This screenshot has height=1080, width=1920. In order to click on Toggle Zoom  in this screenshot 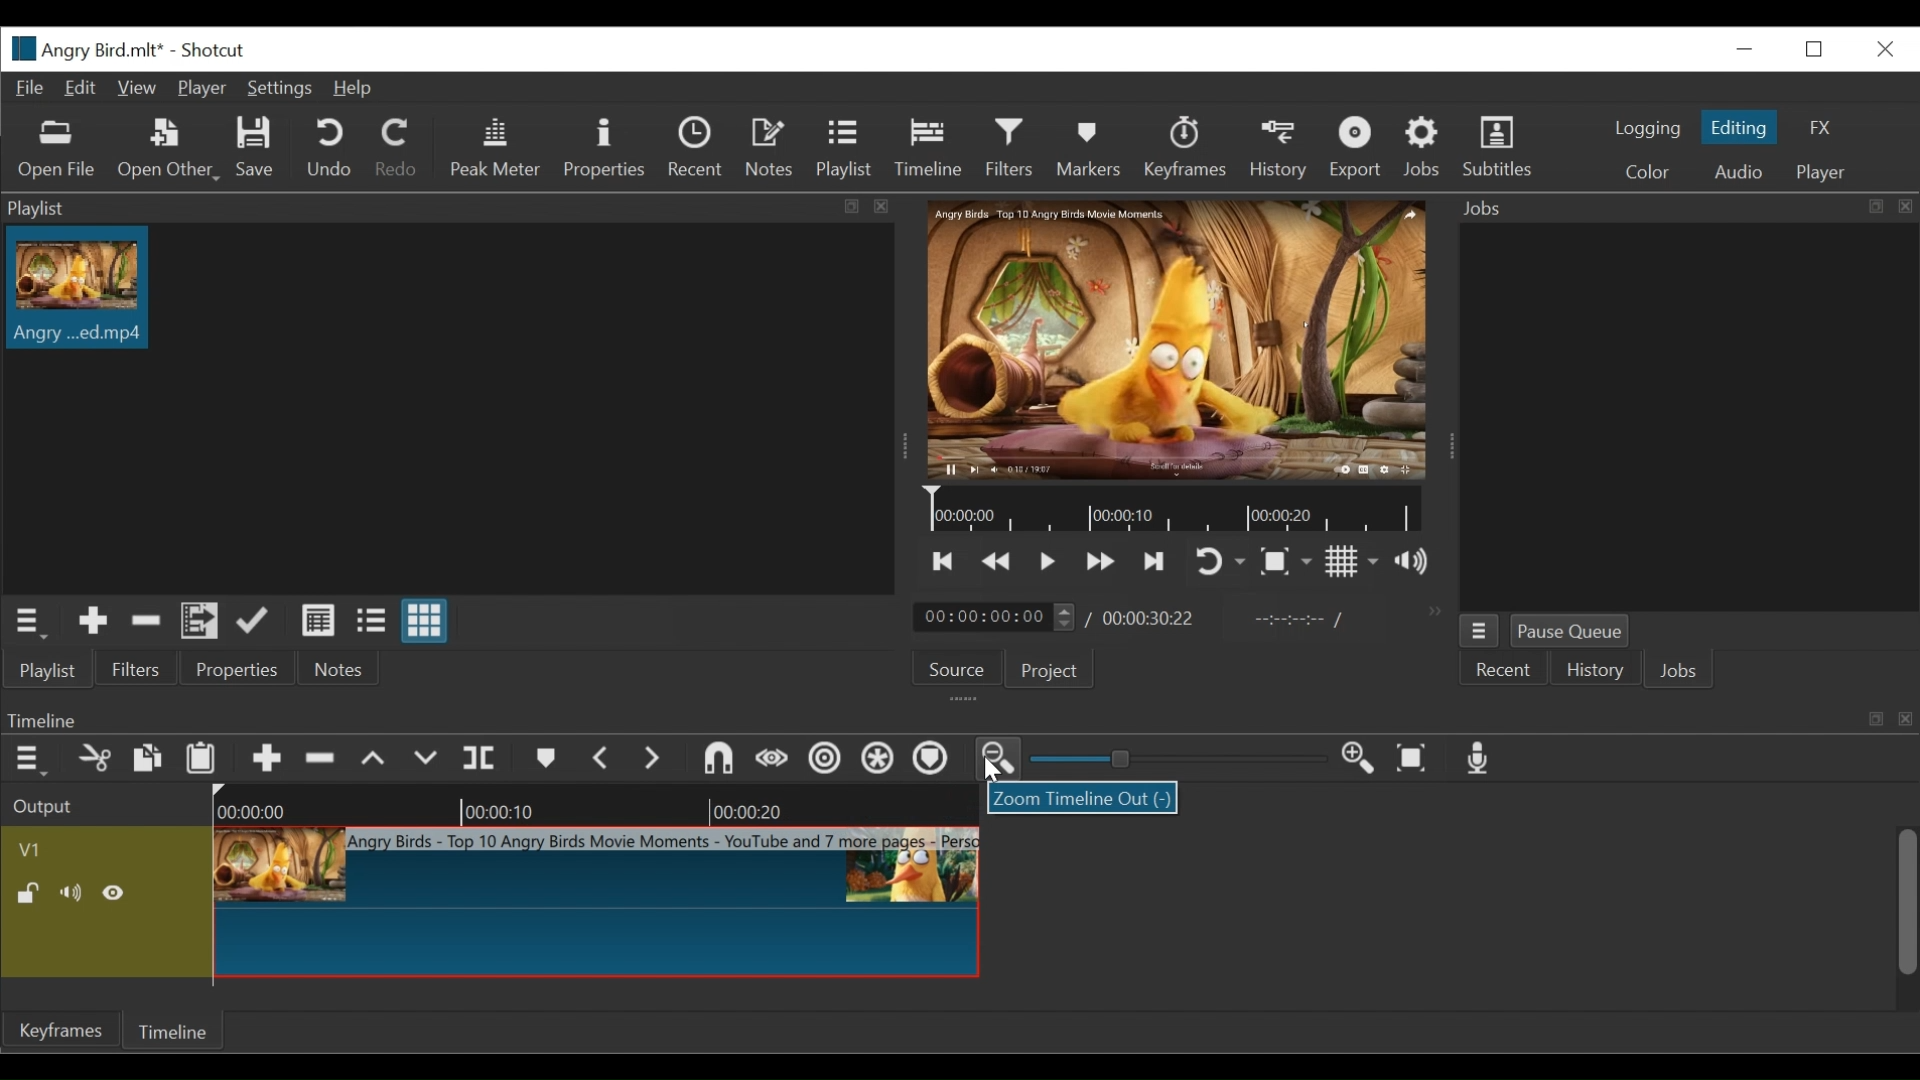, I will do `click(1286, 560)`.